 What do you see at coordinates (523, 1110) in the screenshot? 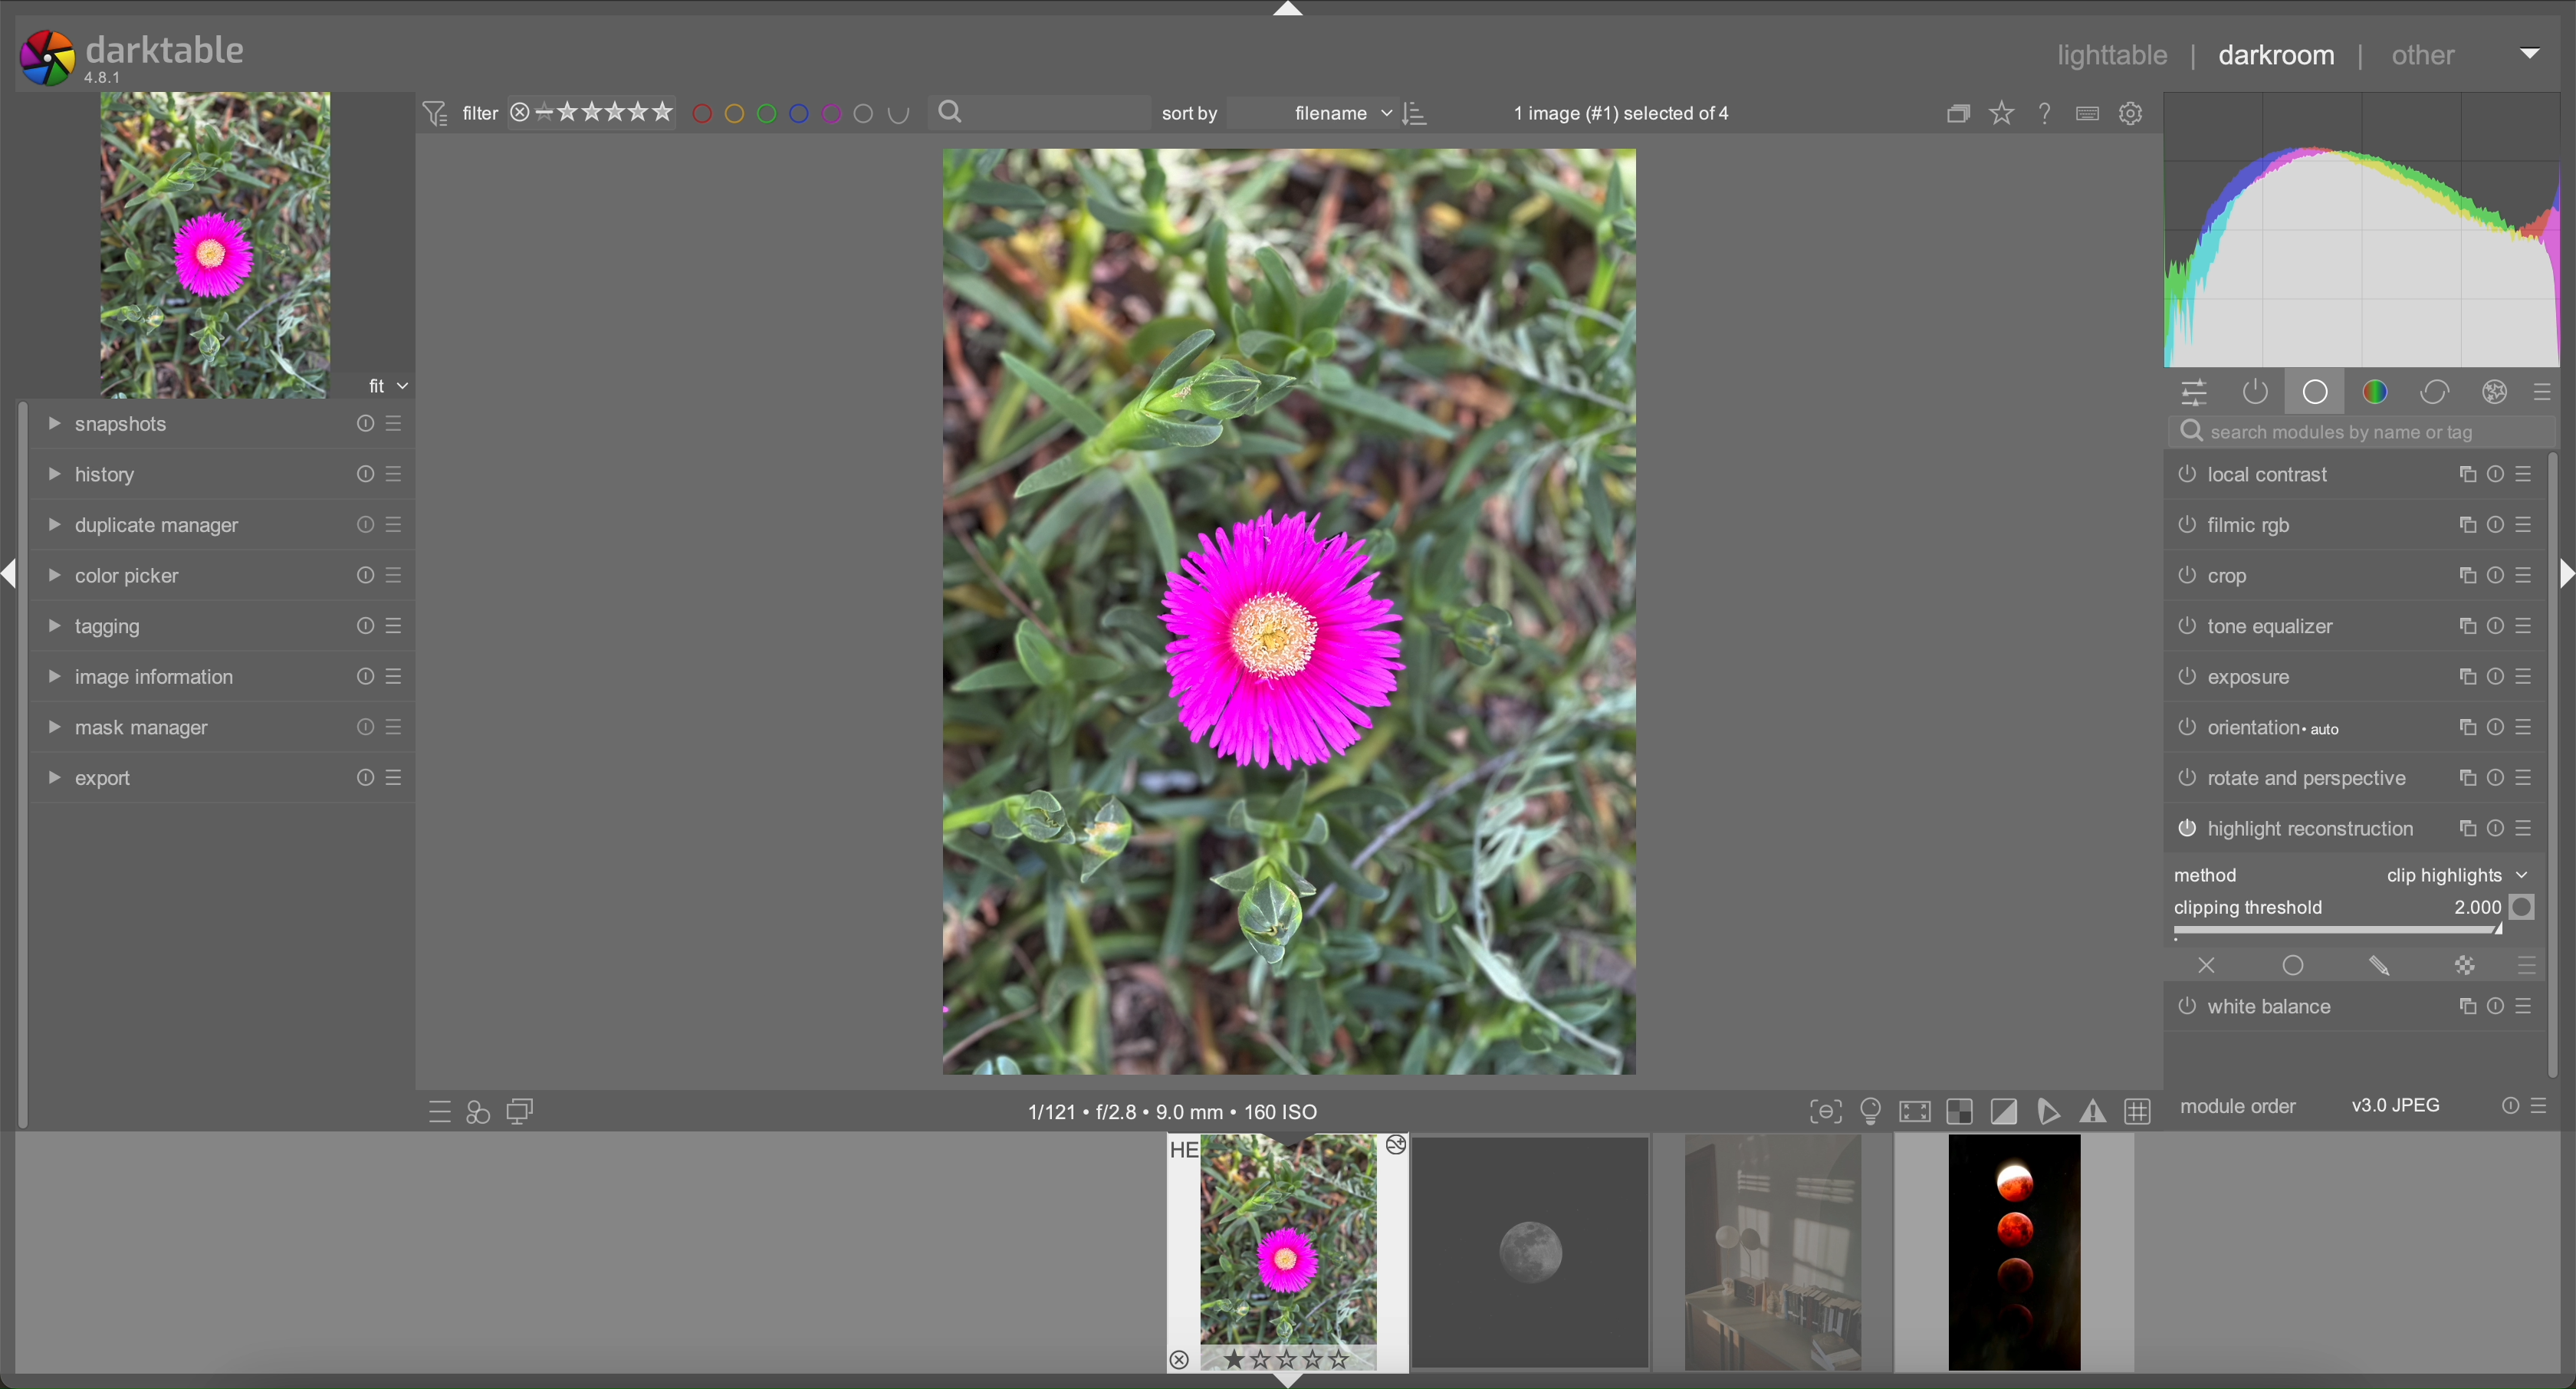
I see `display a second darkroom image window` at bounding box center [523, 1110].